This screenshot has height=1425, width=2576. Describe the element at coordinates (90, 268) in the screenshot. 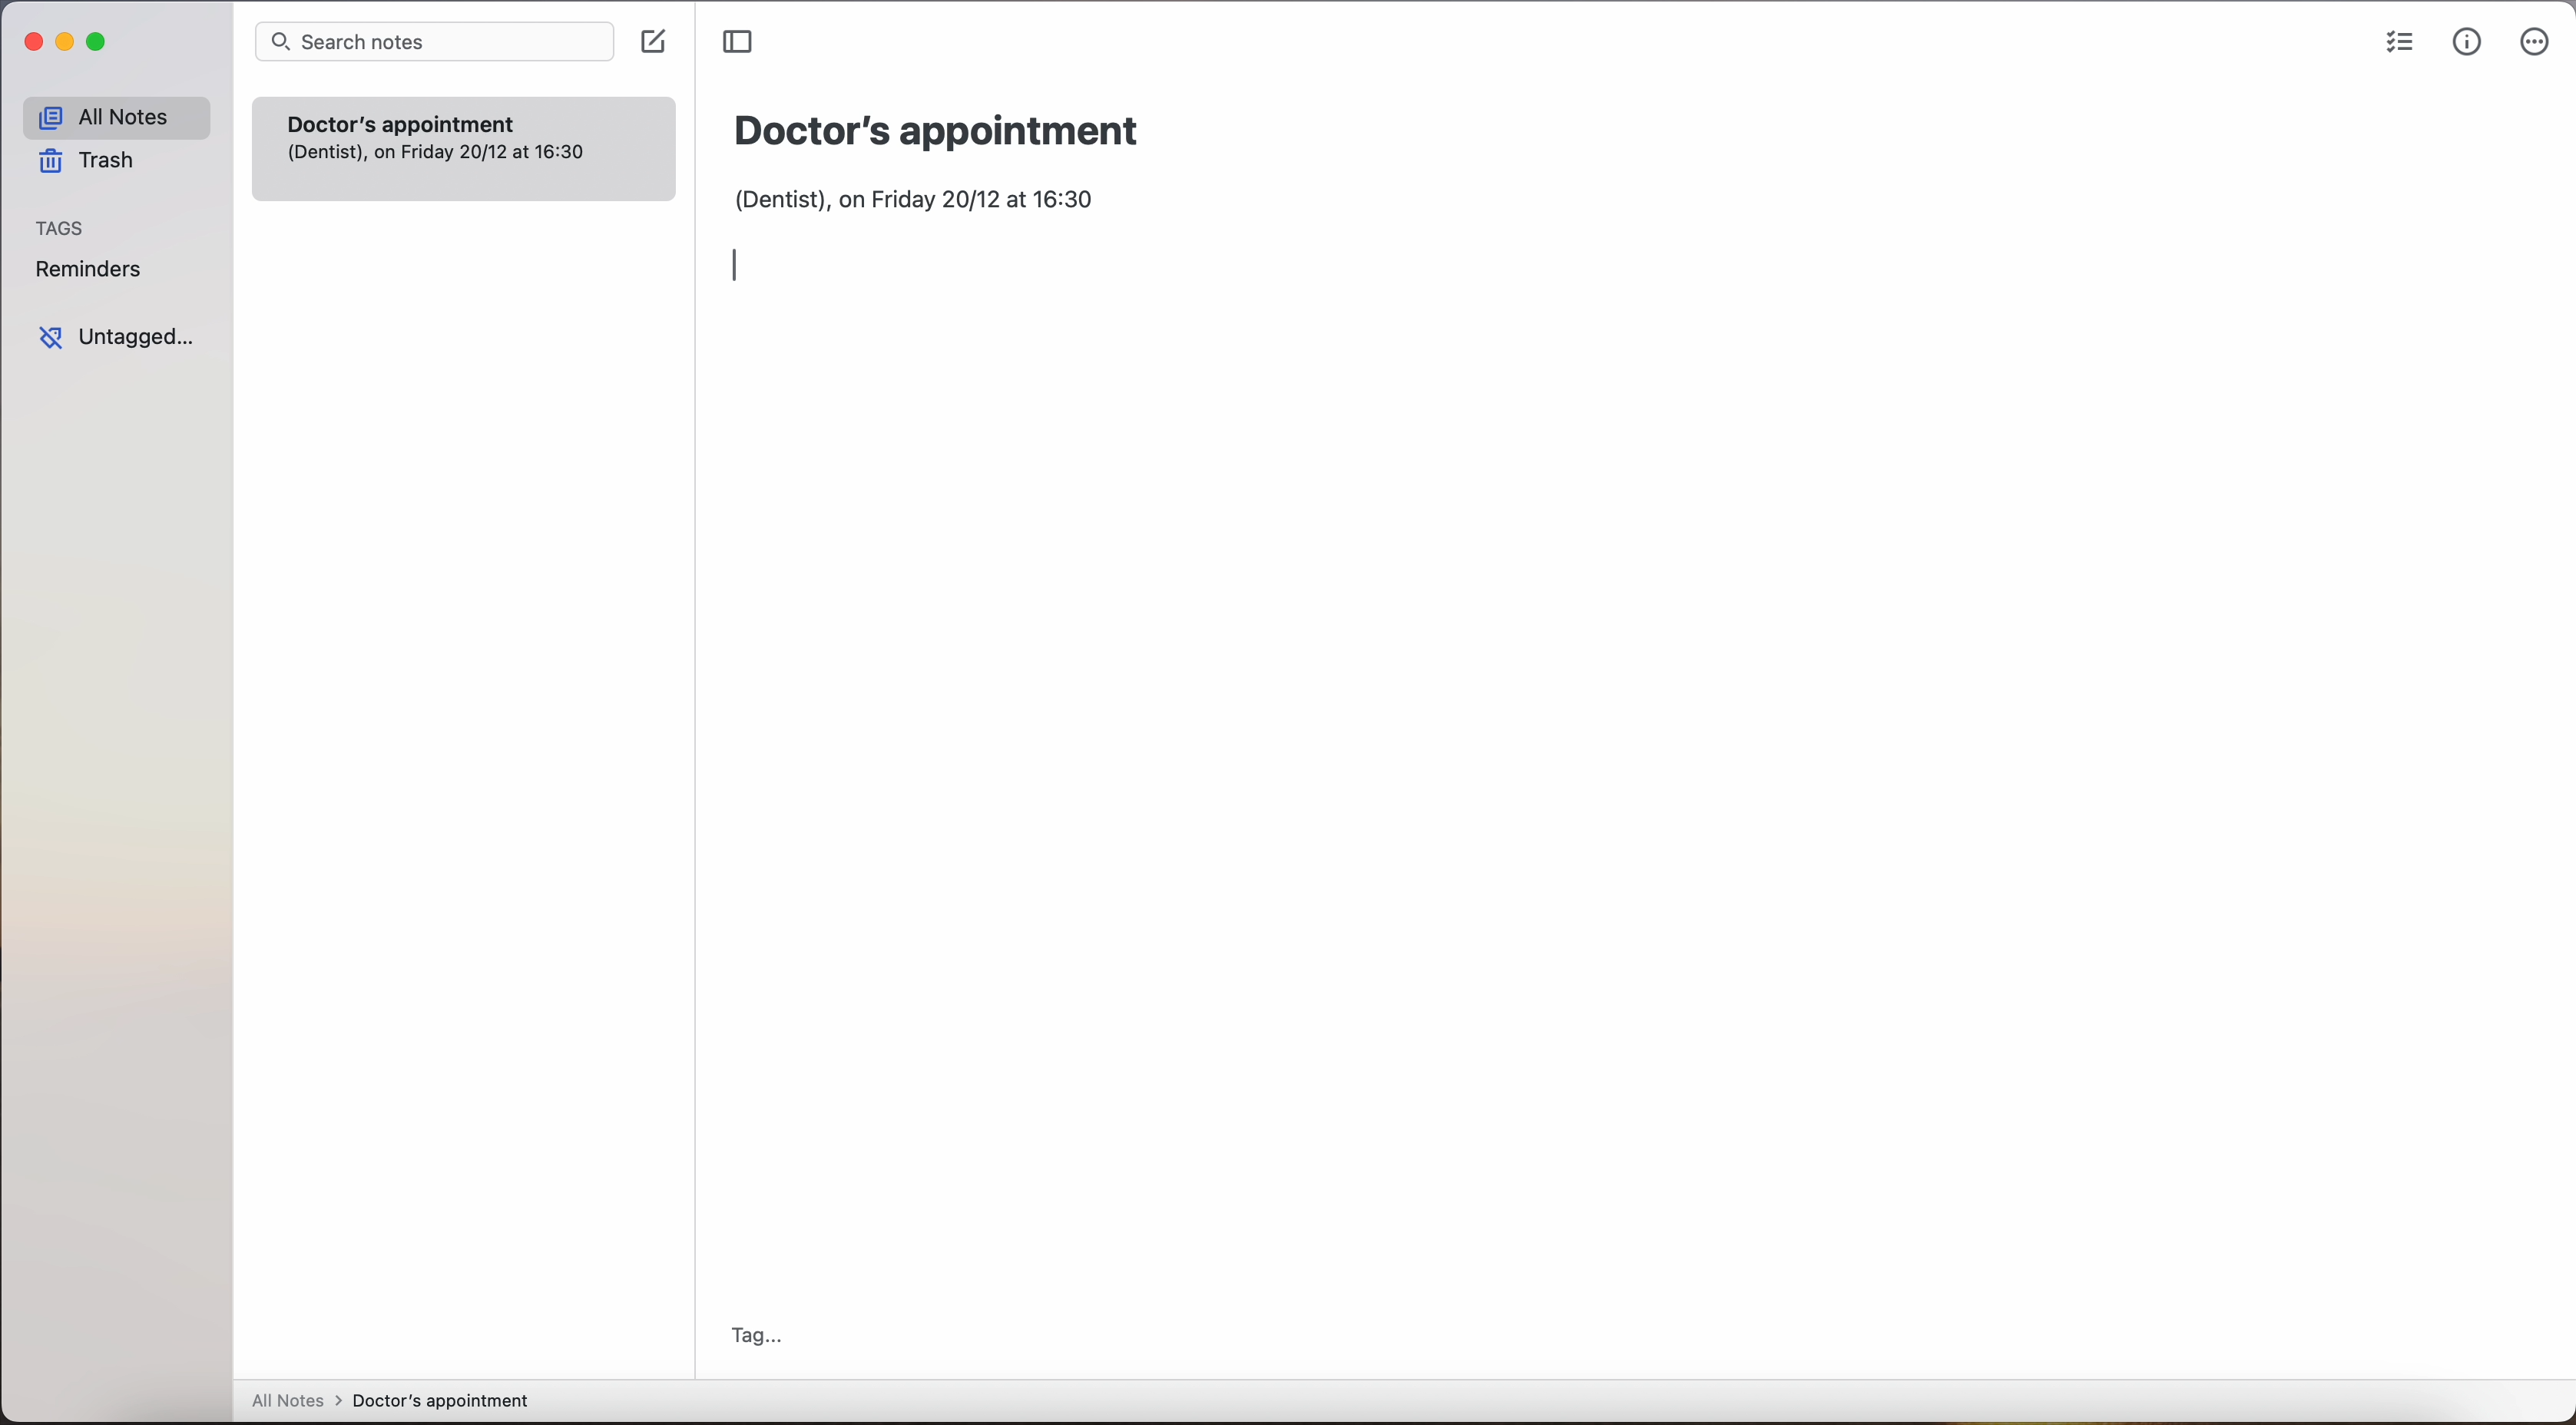

I see `reminders` at that location.